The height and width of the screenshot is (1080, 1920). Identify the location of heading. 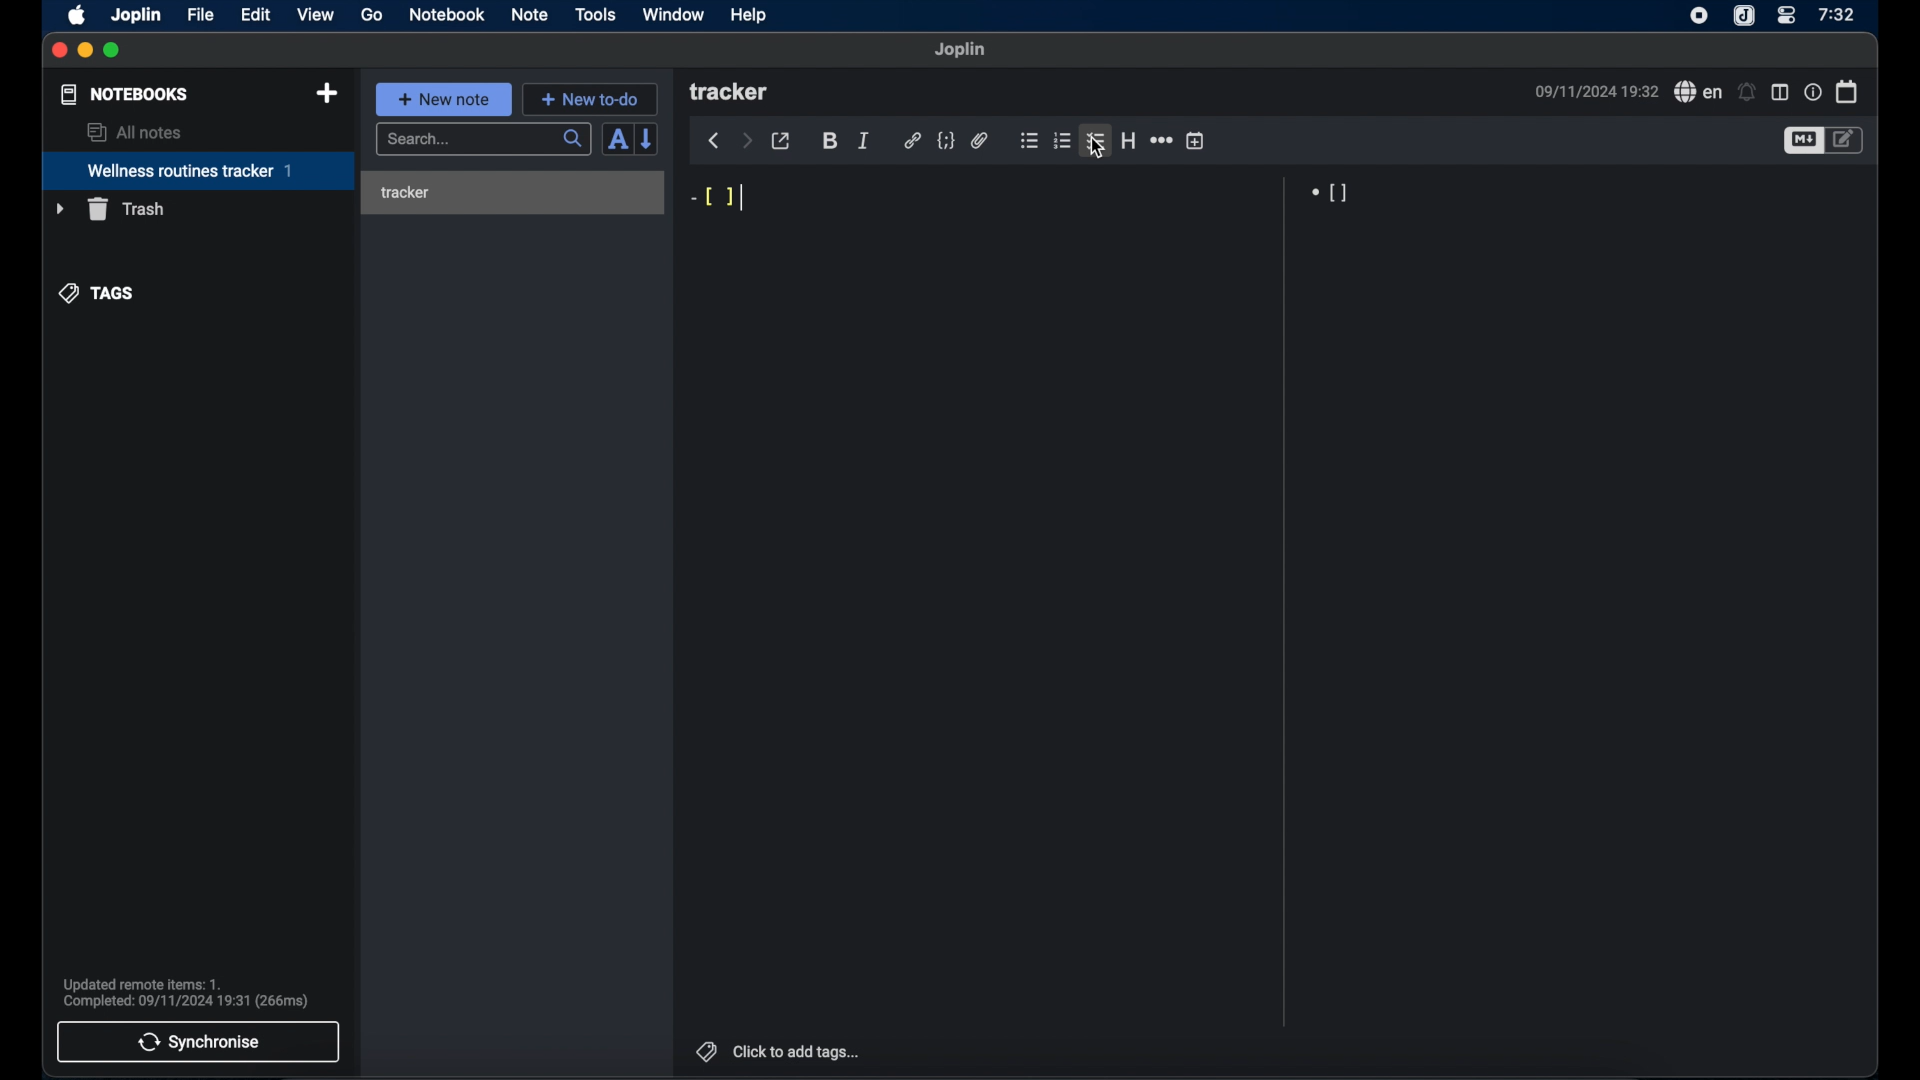
(1128, 140).